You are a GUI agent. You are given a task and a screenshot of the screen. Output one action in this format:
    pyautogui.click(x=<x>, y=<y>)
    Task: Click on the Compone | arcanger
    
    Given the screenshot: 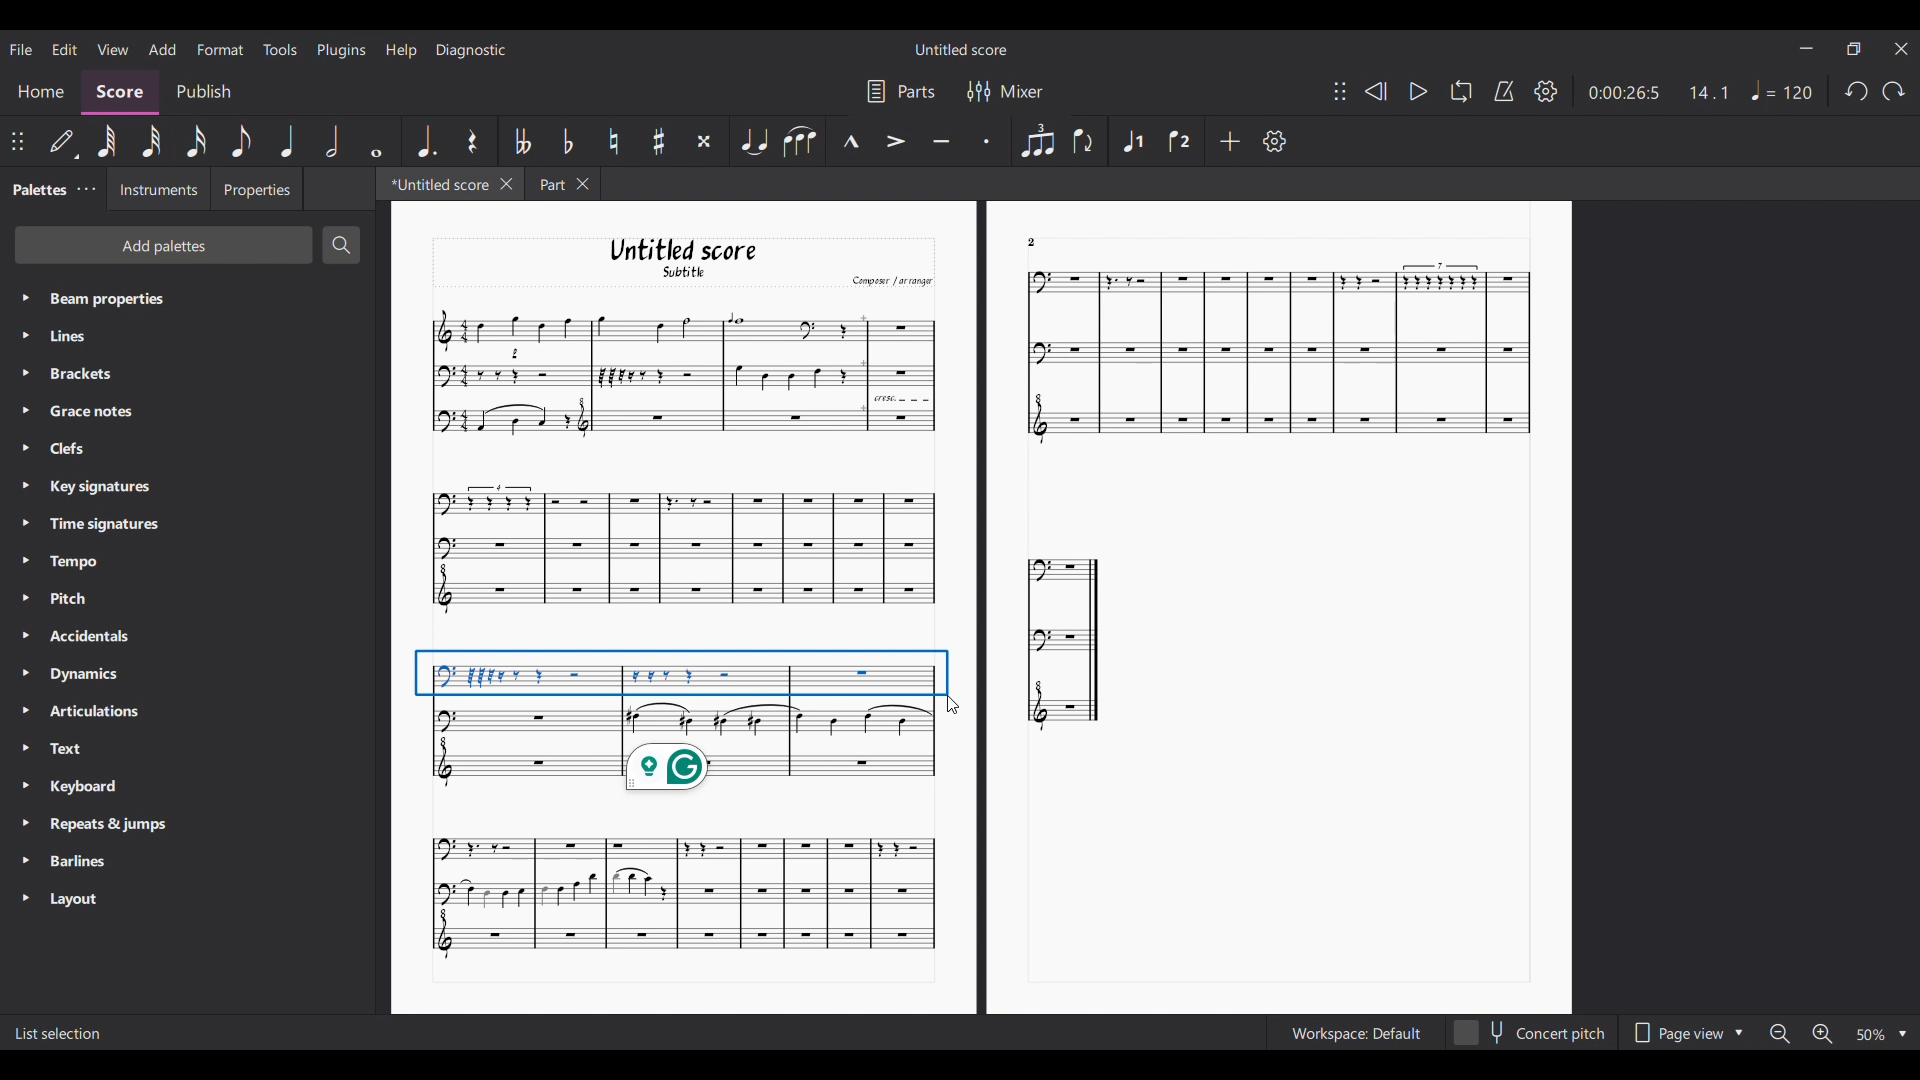 What is the action you would take?
    pyautogui.click(x=892, y=283)
    